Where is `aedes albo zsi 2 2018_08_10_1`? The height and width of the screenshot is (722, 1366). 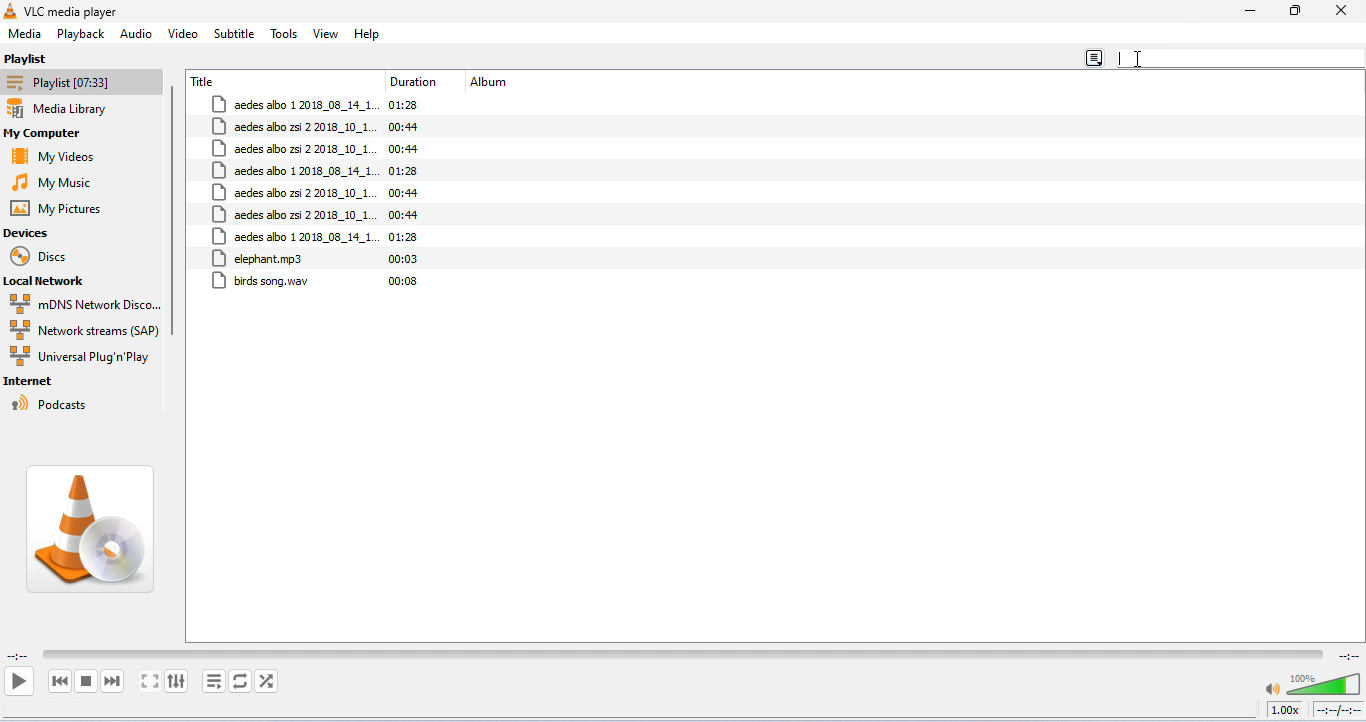
aedes albo zsi 2 2018_08_10_1 is located at coordinates (293, 149).